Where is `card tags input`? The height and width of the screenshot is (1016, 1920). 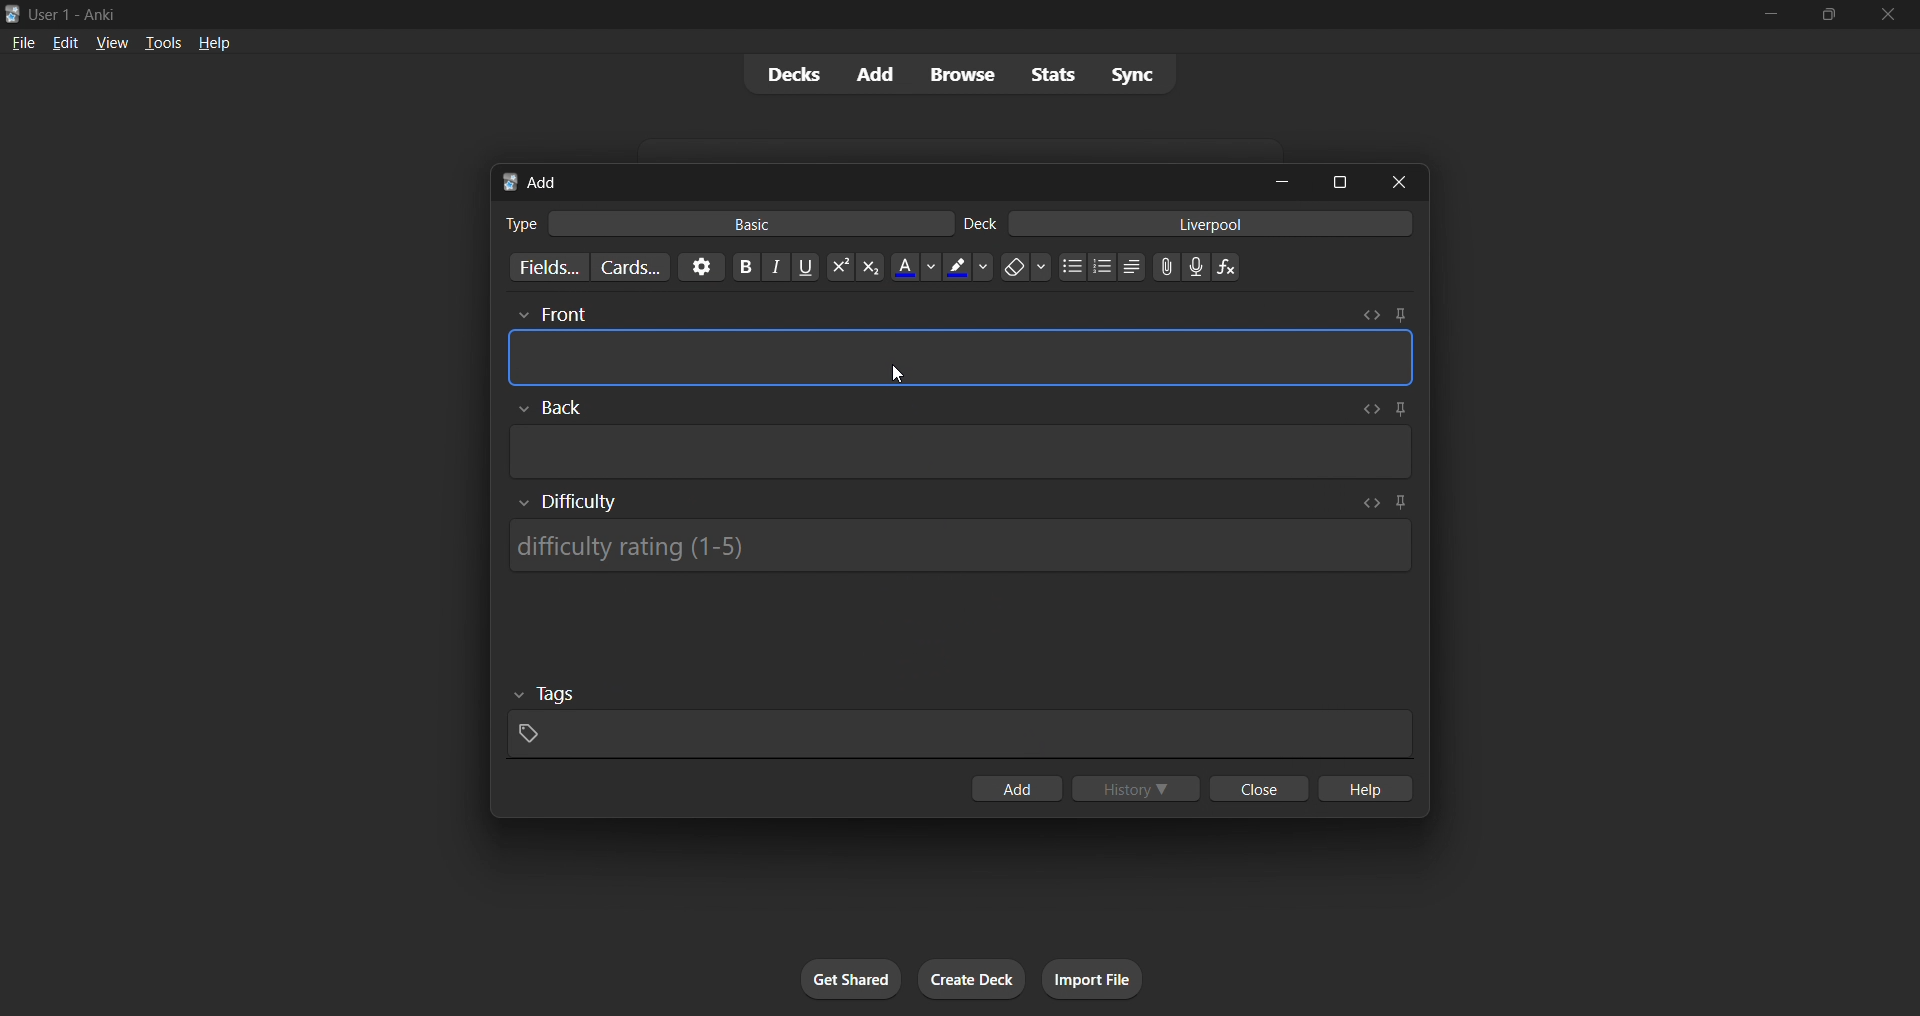 card tags input is located at coordinates (960, 735).